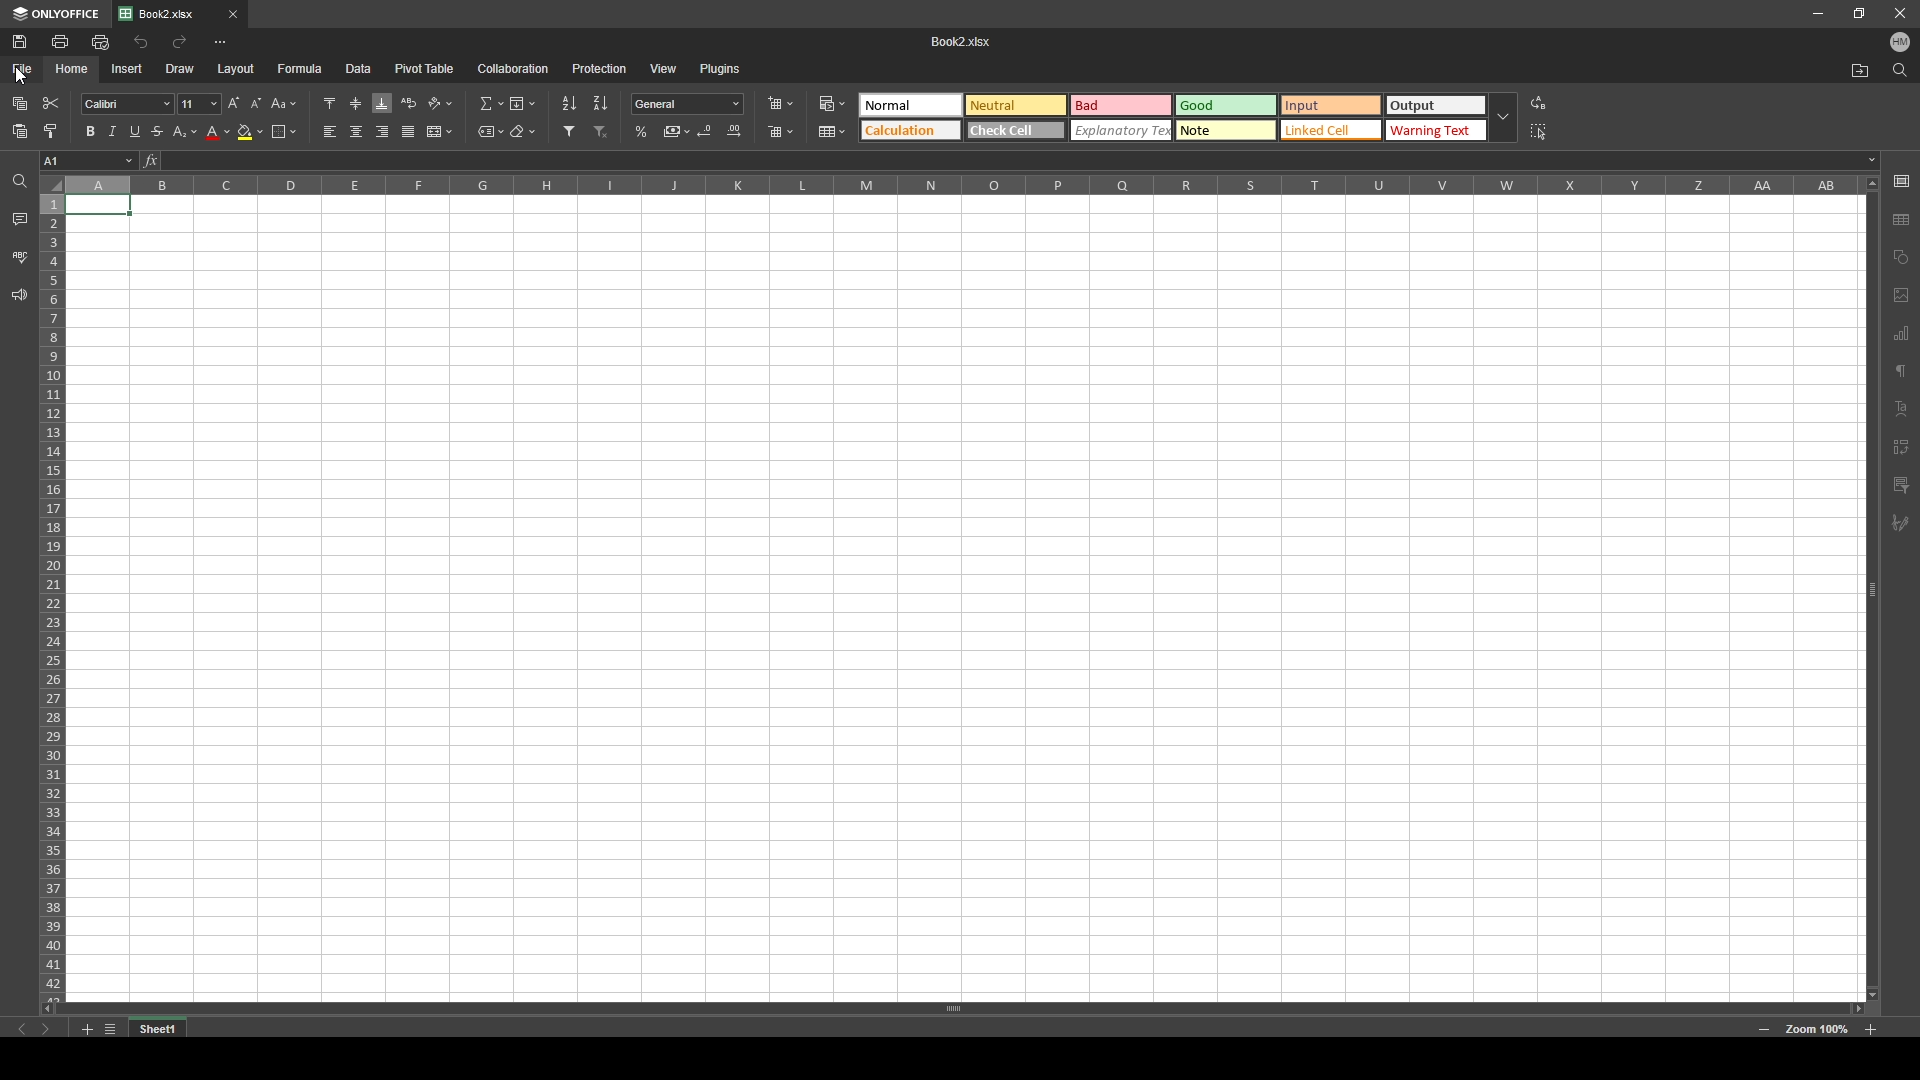 This screenshot has height=1080, width=1920. What do you see at coordinates (1901, 182) in the screenshot?
I see `cell settings` at bounding box center [1901, 182].